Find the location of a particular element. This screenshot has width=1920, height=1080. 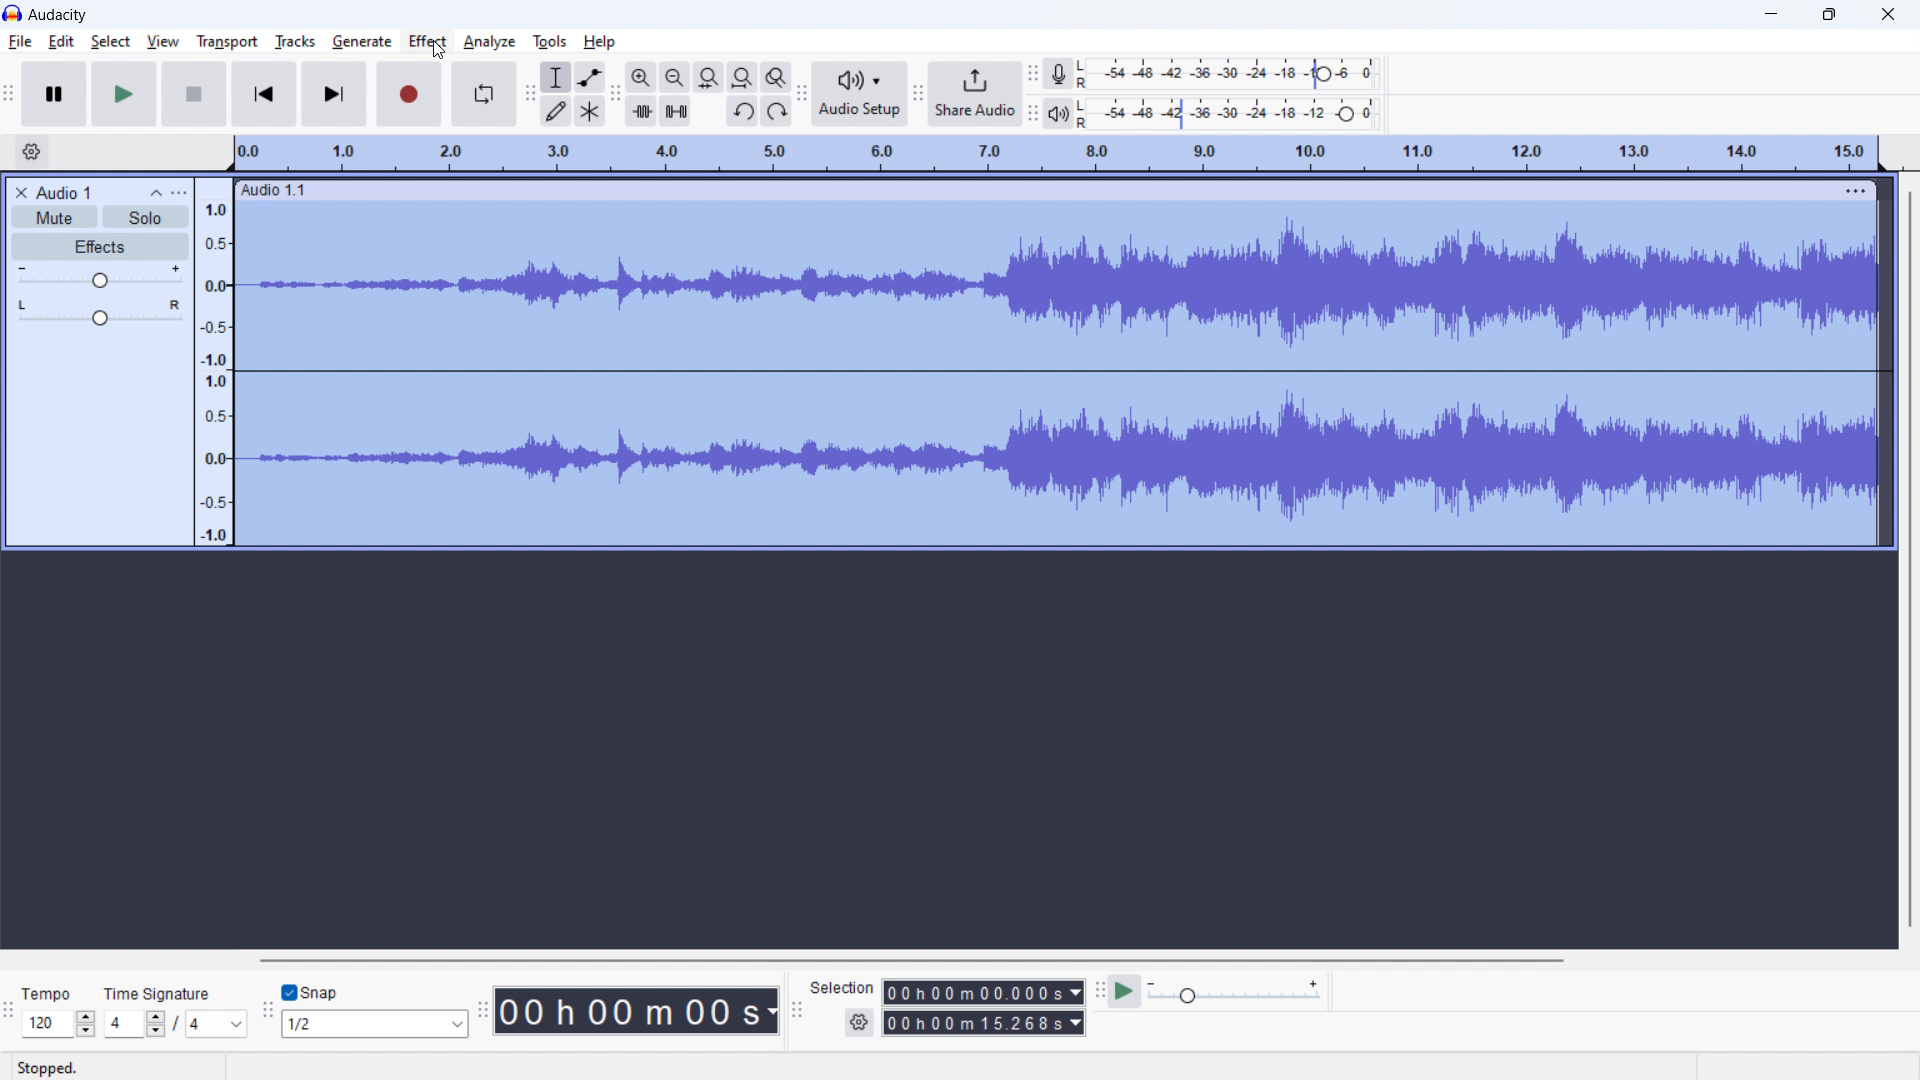

redo is located at coordinates (776, 111).